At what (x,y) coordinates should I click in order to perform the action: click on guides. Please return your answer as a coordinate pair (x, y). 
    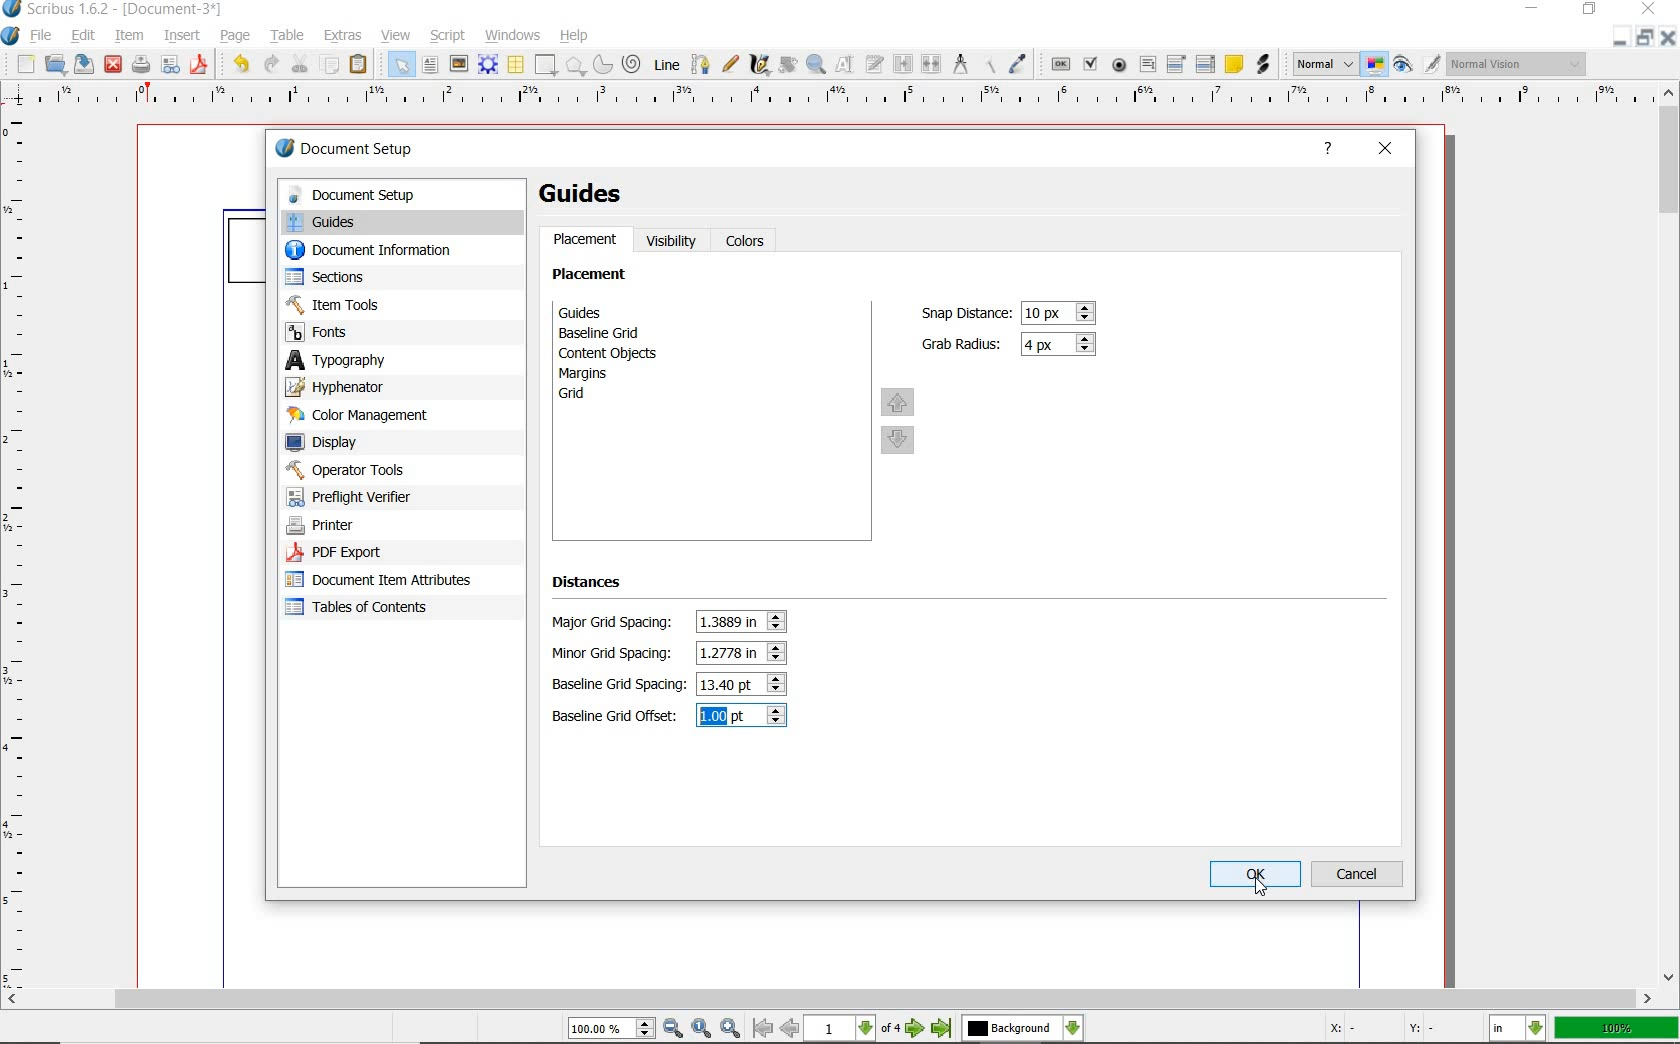
    Looking at the image, I should click on (591, 194).